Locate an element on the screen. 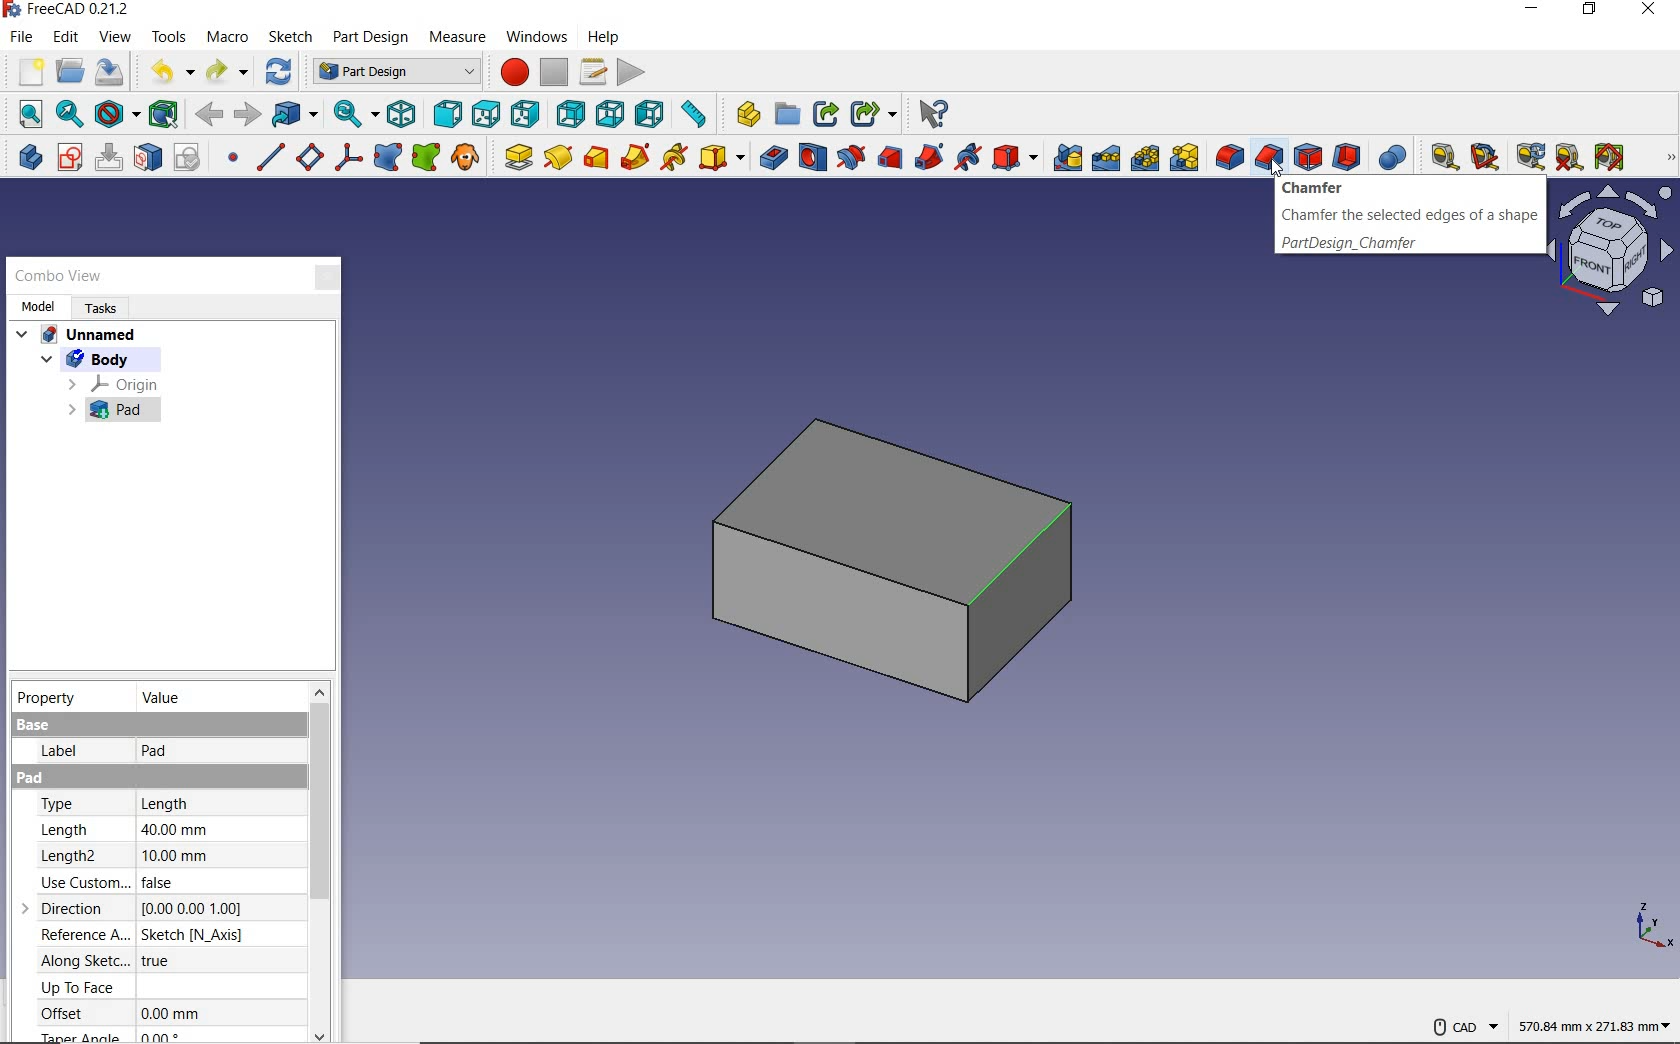 The height and width of the screenshot is (1044, 1680). new is located at coordinates (25, 71).